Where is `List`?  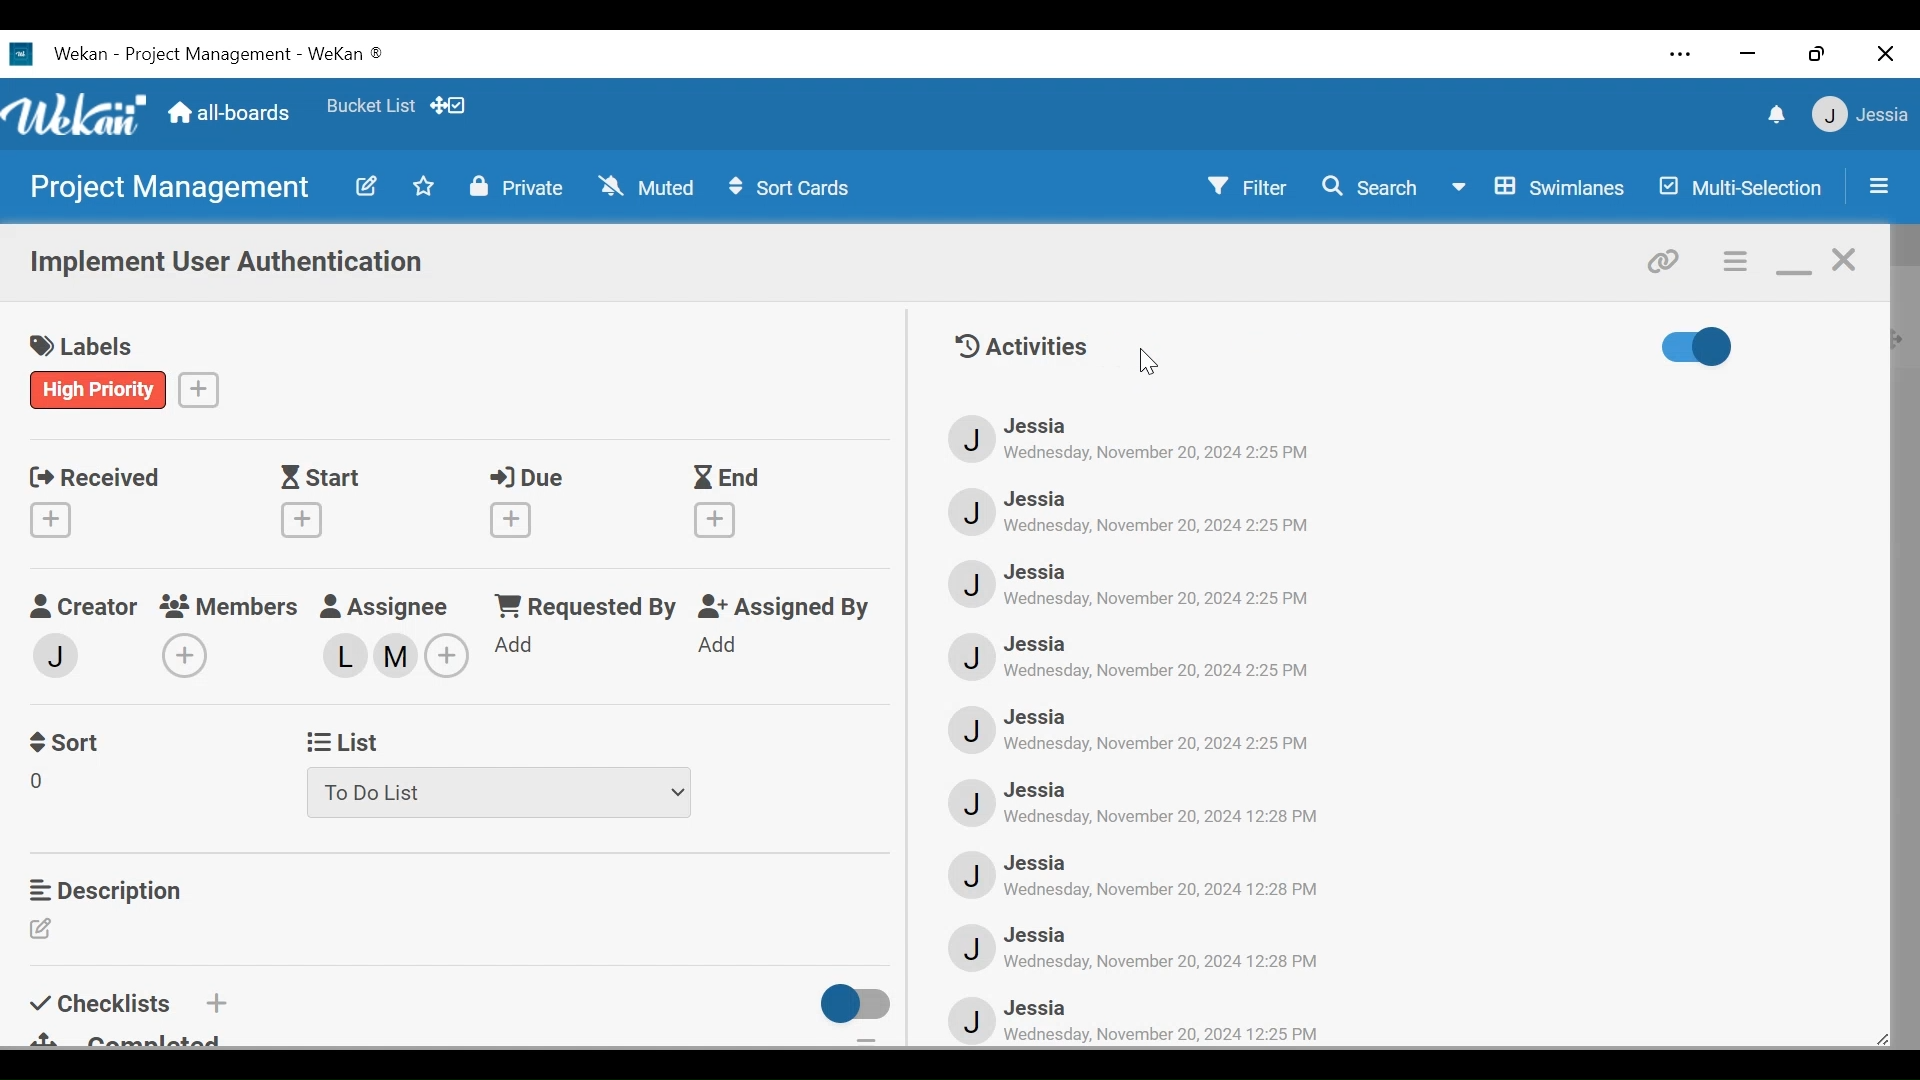 List is located at coordinates (349, 741).